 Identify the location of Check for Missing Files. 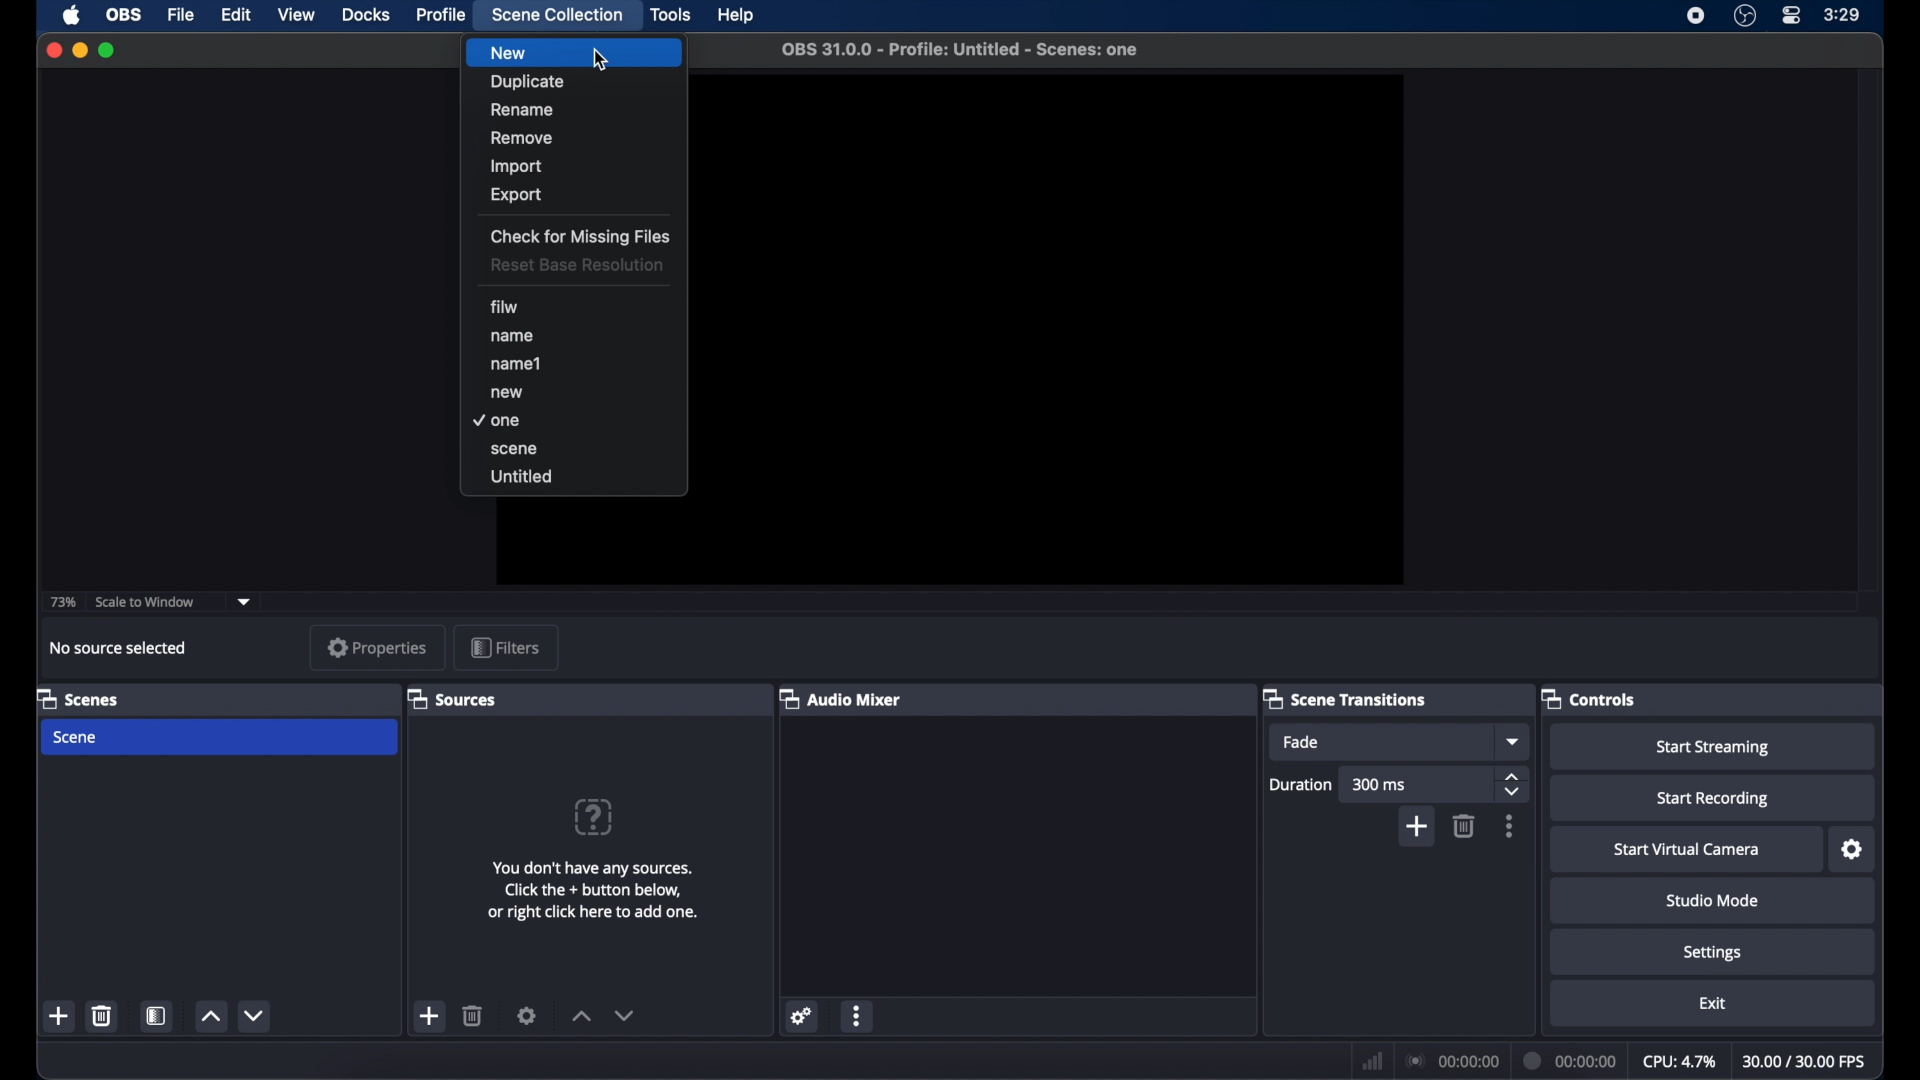
(582, 236).